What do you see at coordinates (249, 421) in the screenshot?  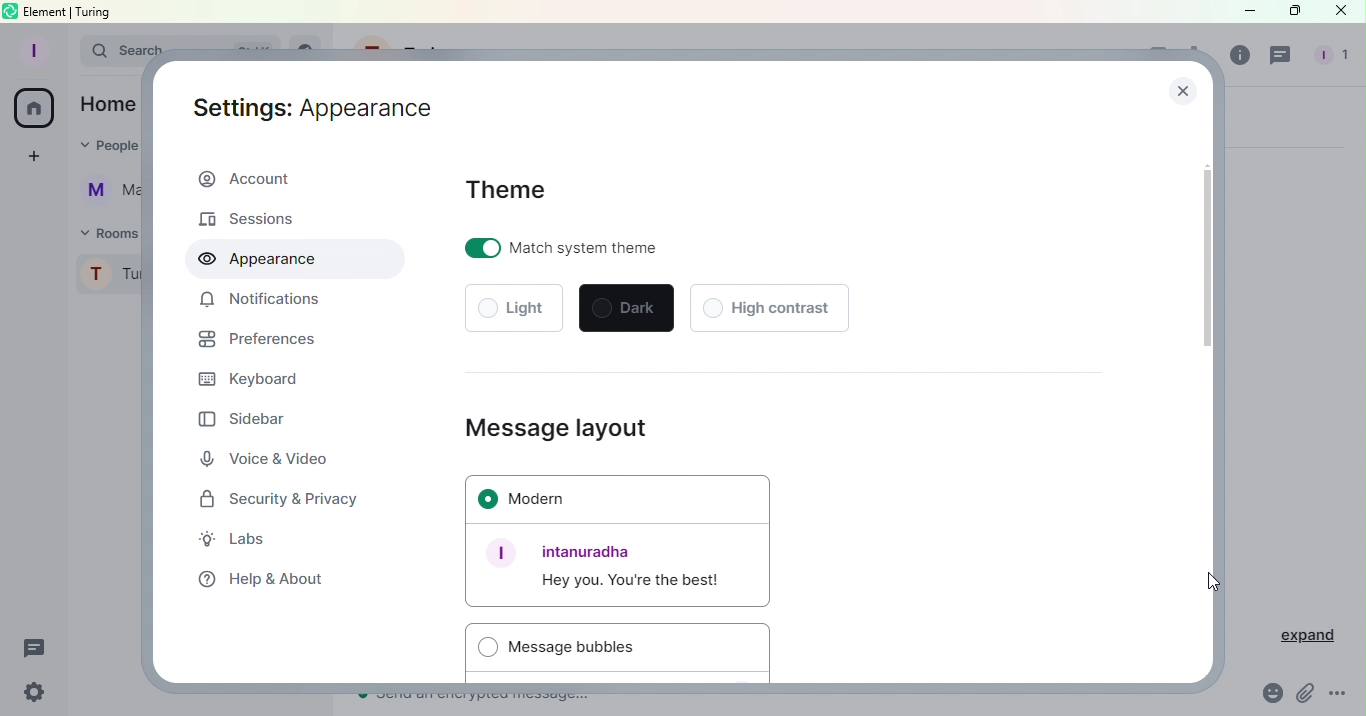 I see `Sidebar` at bounding box center [249, 421].